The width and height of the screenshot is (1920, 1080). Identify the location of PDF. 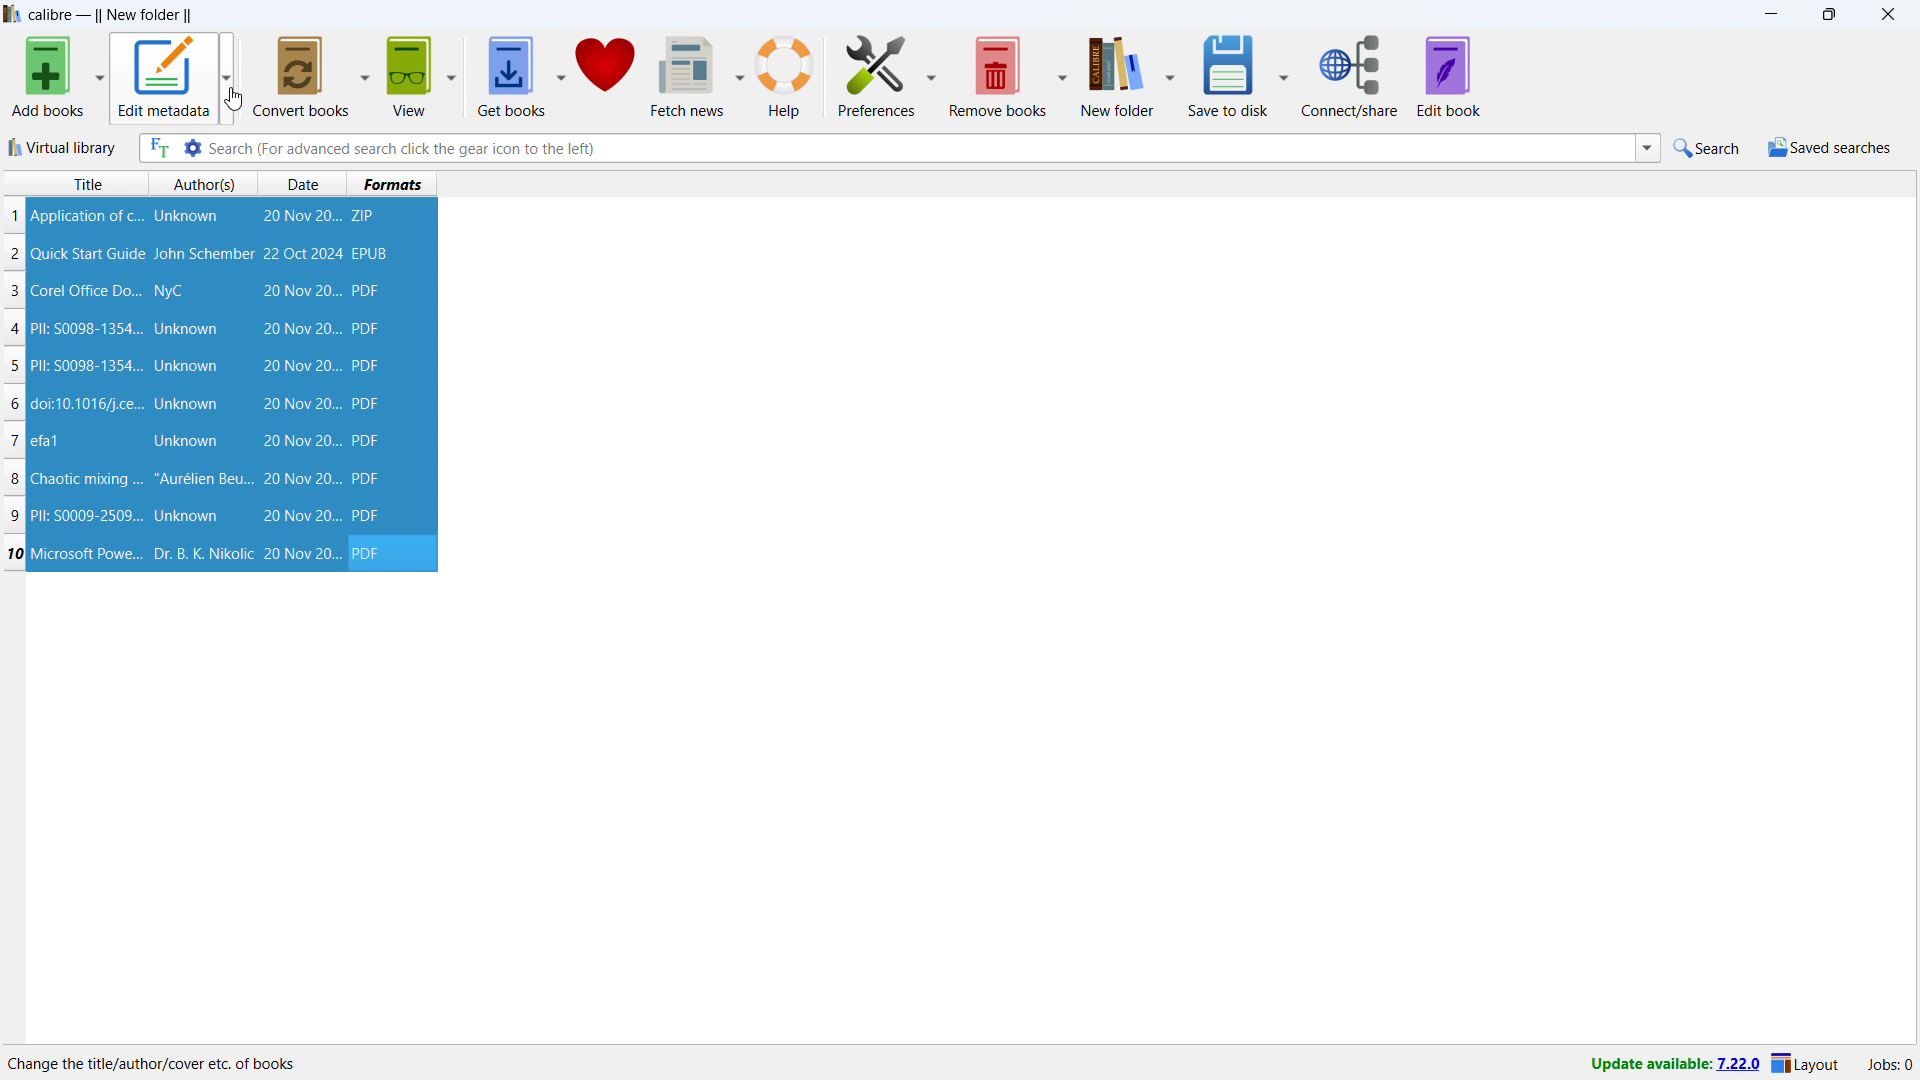
(365, 365).